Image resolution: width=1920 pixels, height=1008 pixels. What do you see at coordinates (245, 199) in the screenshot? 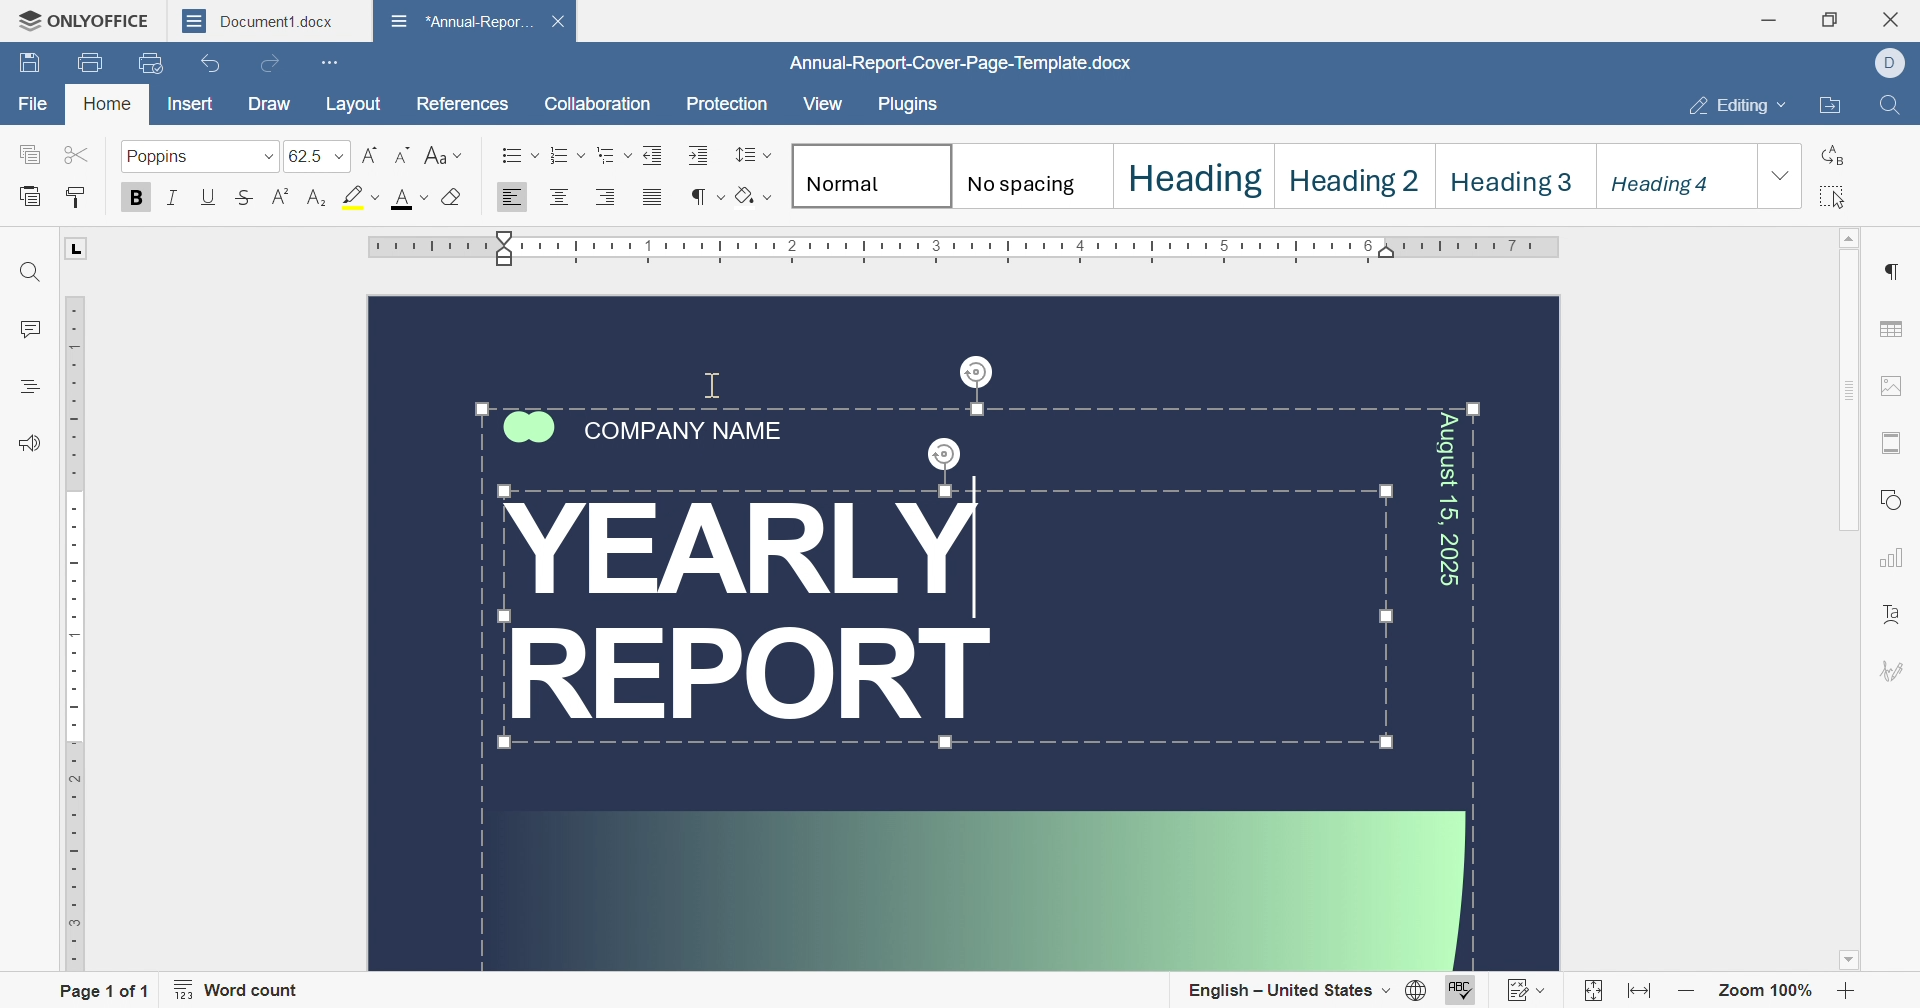
I see `strikethrough` at bounding box center [245, 199].